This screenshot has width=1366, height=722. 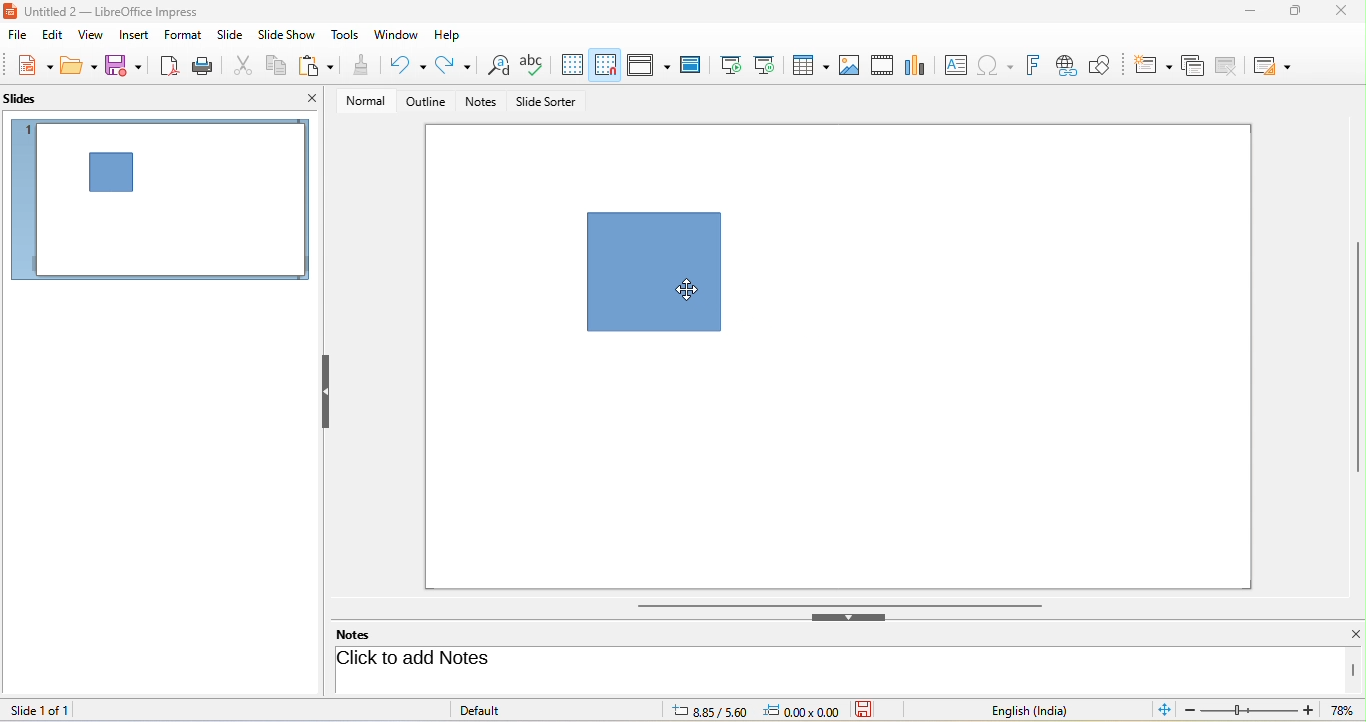 What do you see at coordinates (871, 710) in the screenshot?
I see `save` at bounding box center [871, 710].